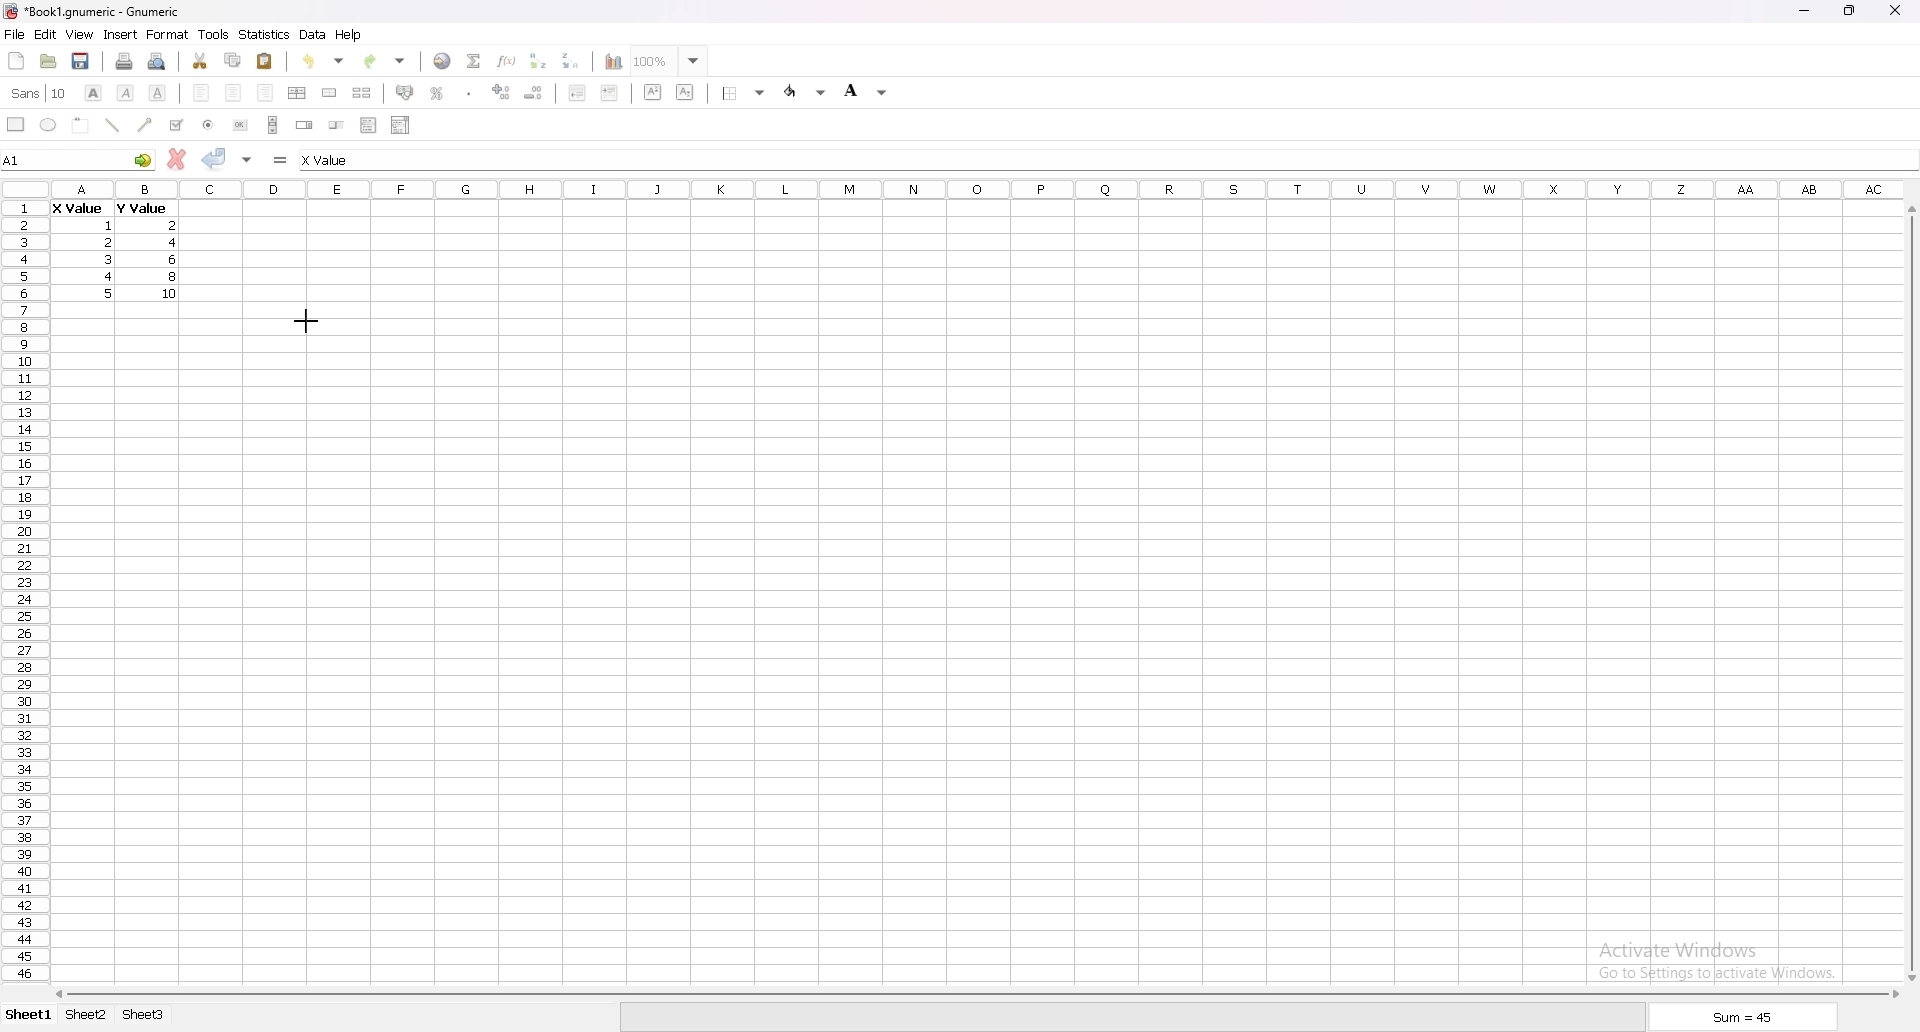 The image size is (1920, 1032). Describe the element at coordinates (80, 61) in the screenshot. I see `save` at that location.